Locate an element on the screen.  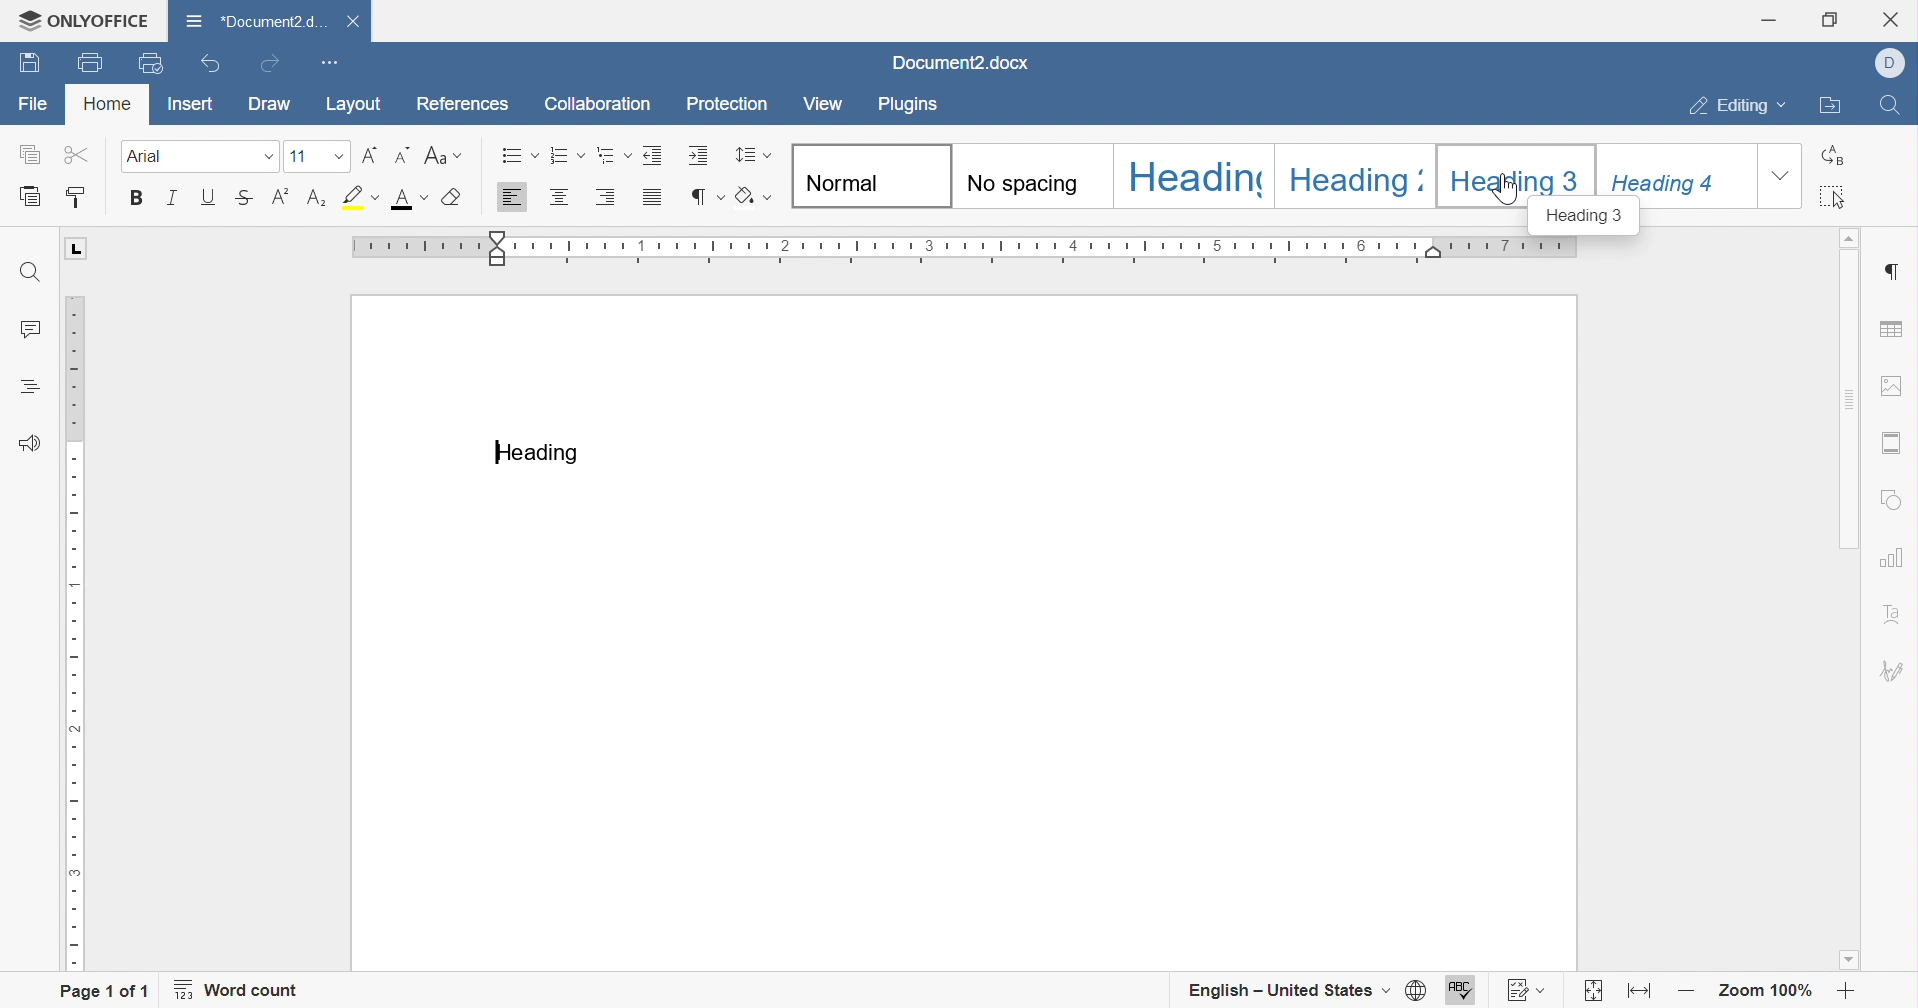
Quick print is located at coordinates (153, 61).